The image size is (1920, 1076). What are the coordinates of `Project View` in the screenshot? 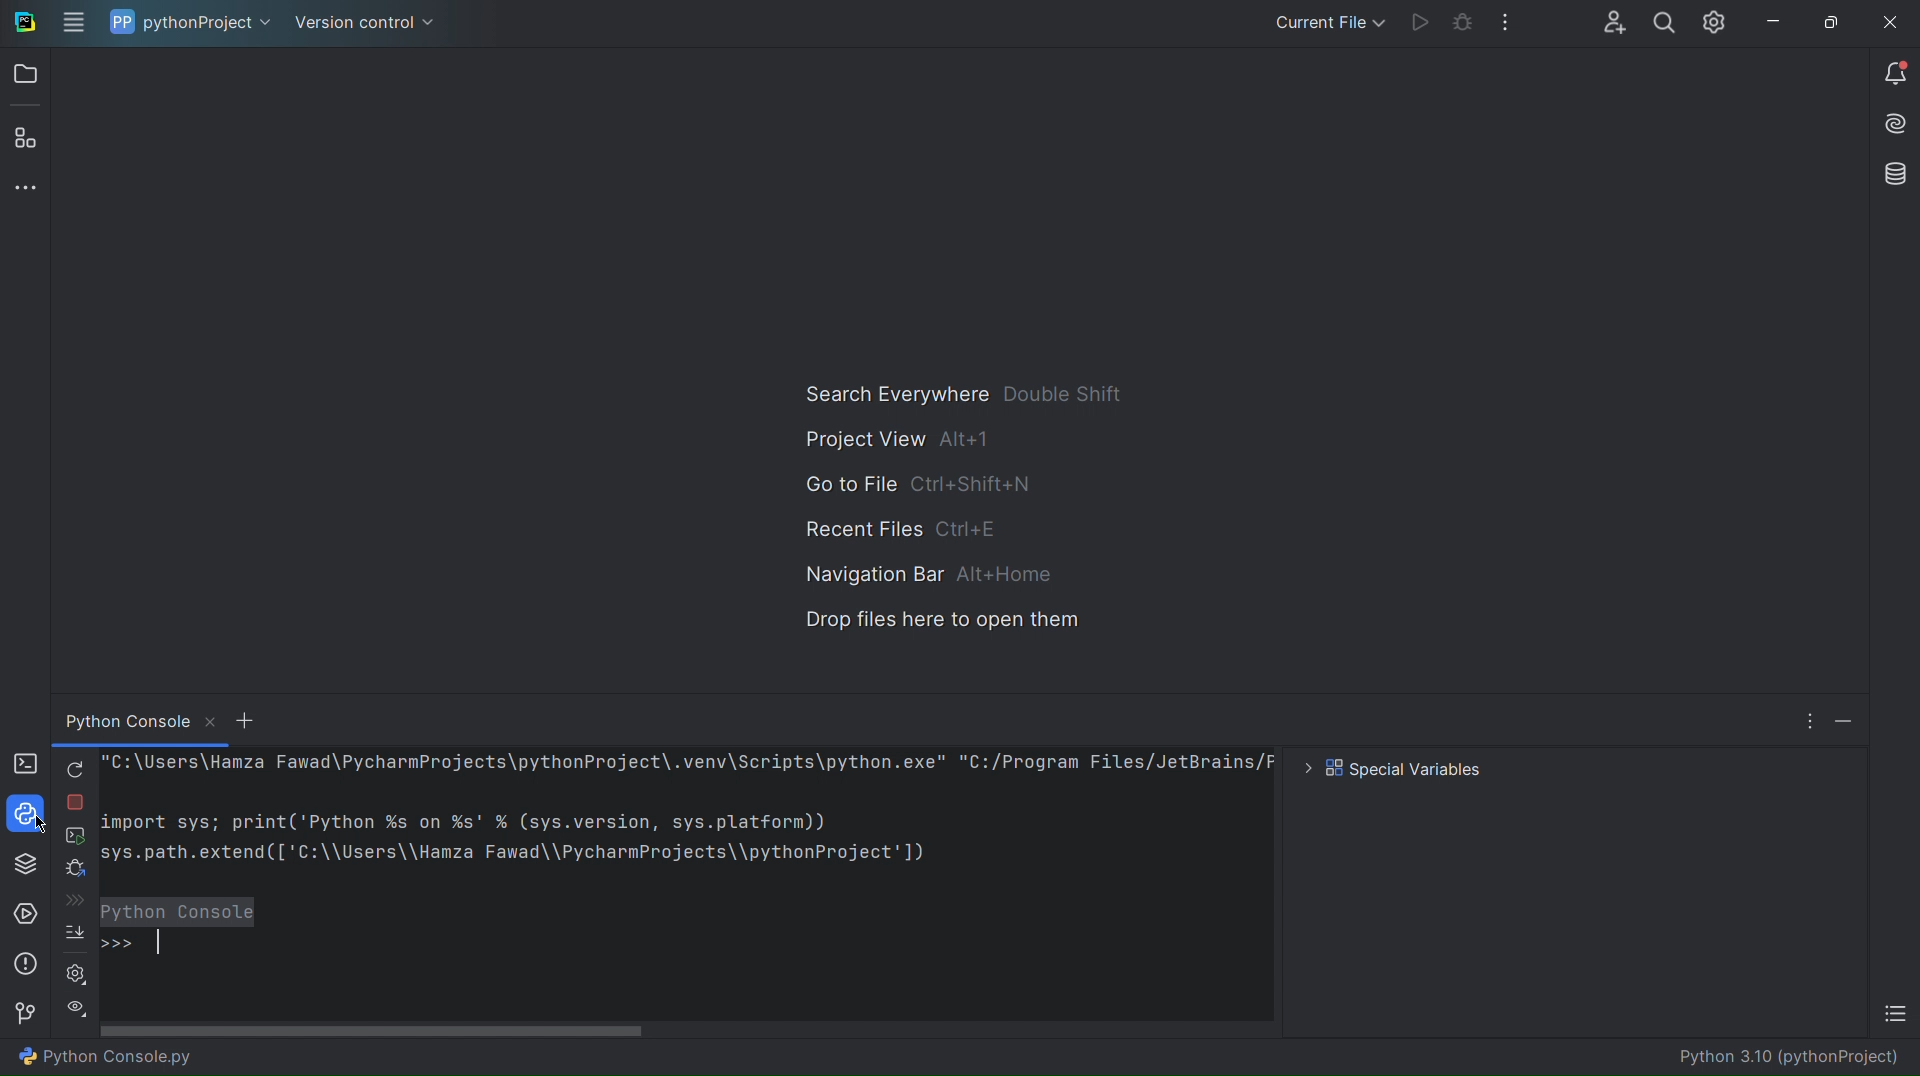 It's located at (896, 440).